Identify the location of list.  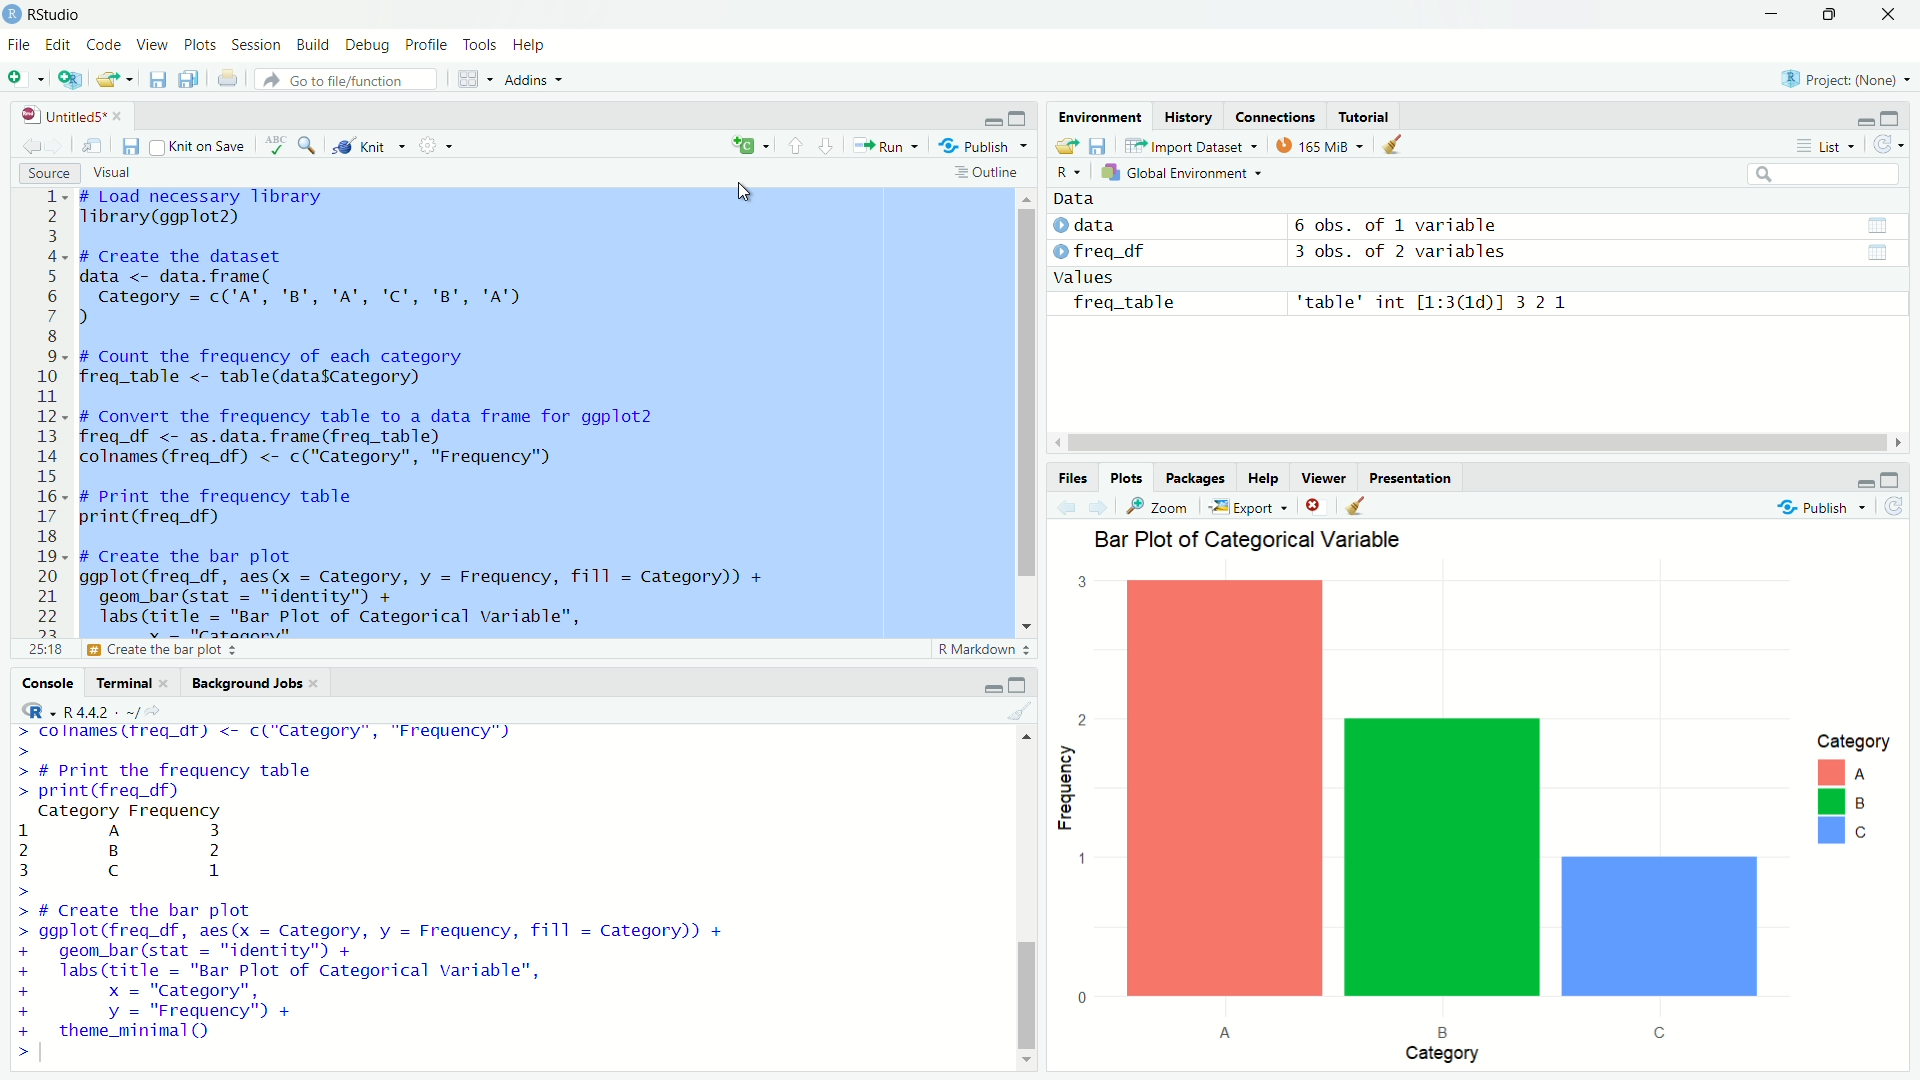
(1831, 146).